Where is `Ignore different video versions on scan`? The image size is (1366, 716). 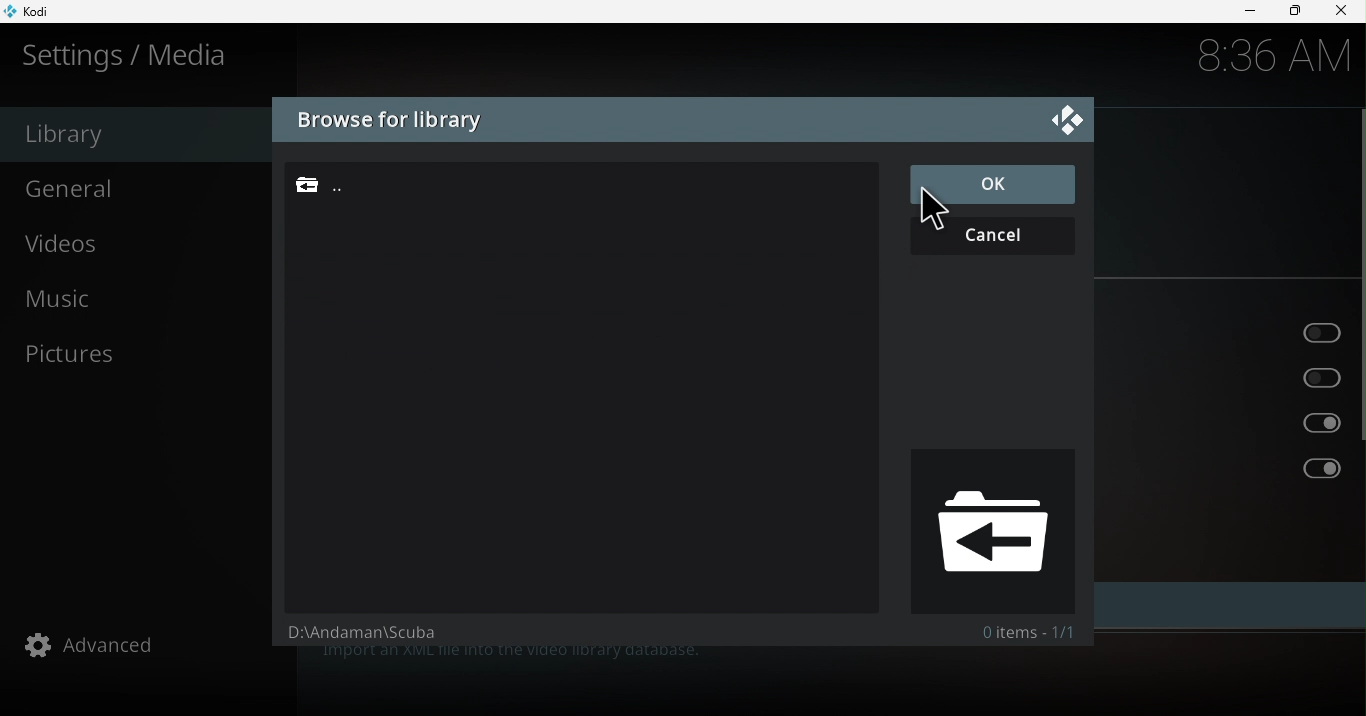
Ignore different video versions on scan is located at coordinates (1233, 423).